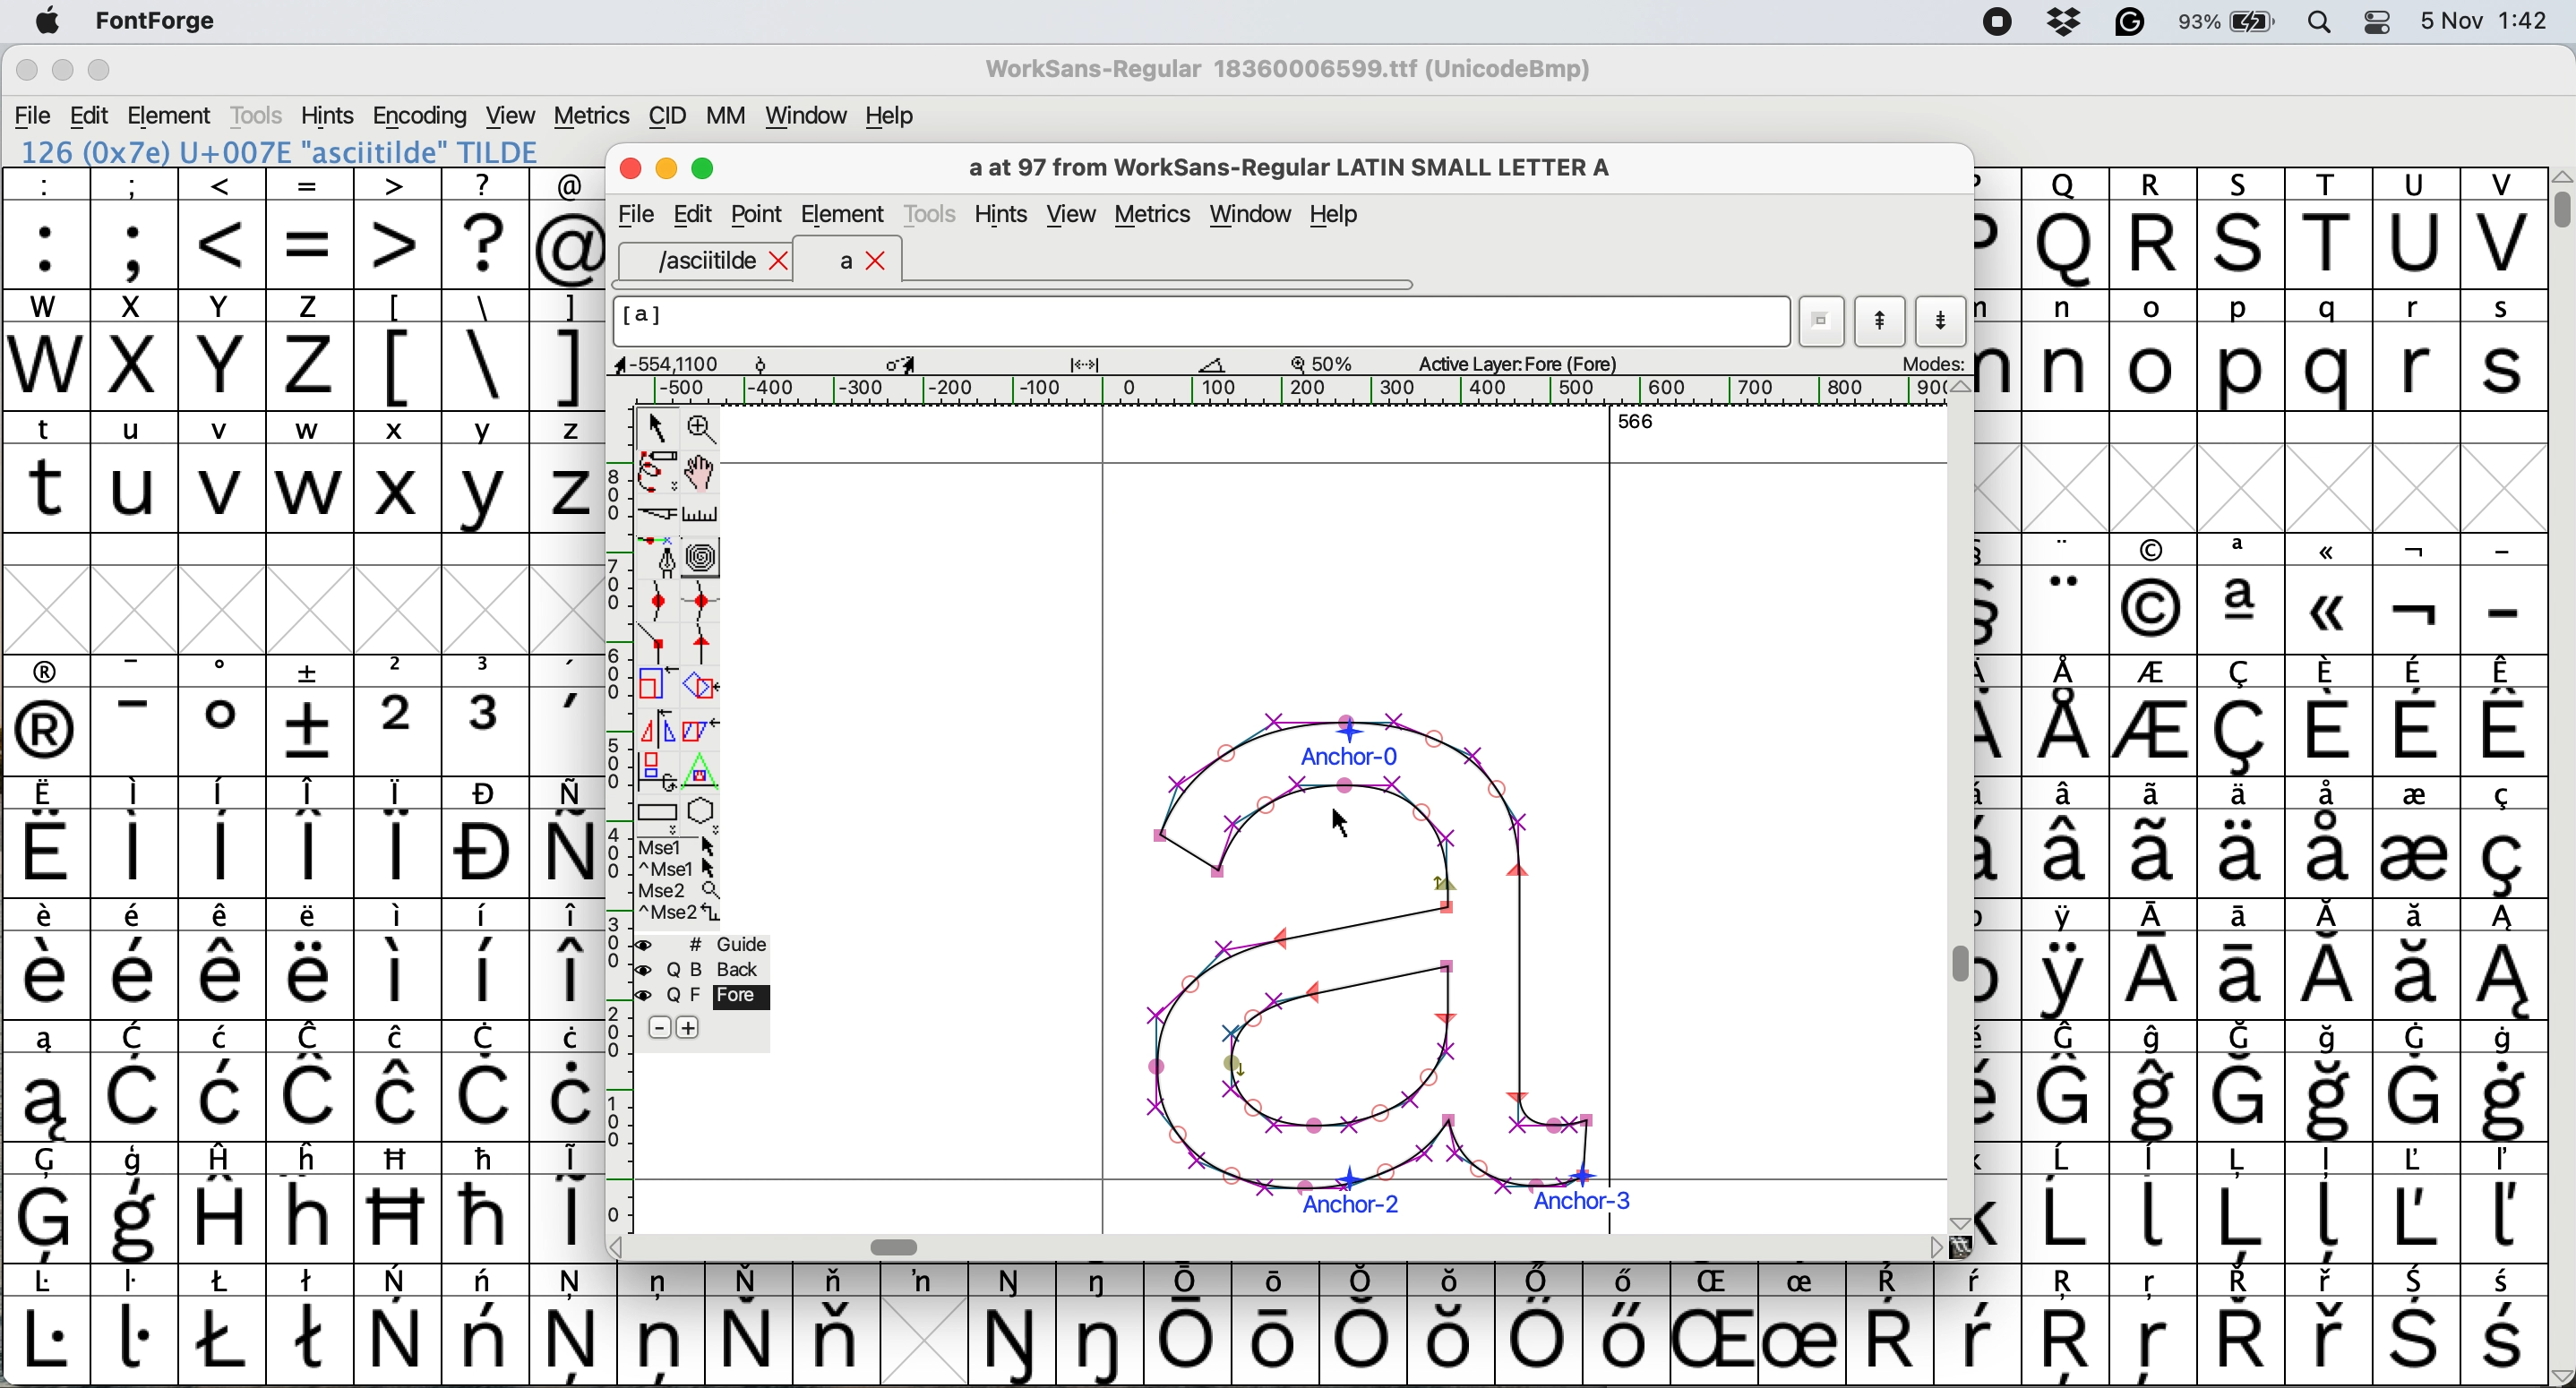  I want to click on measure distance, so click(703, 515).